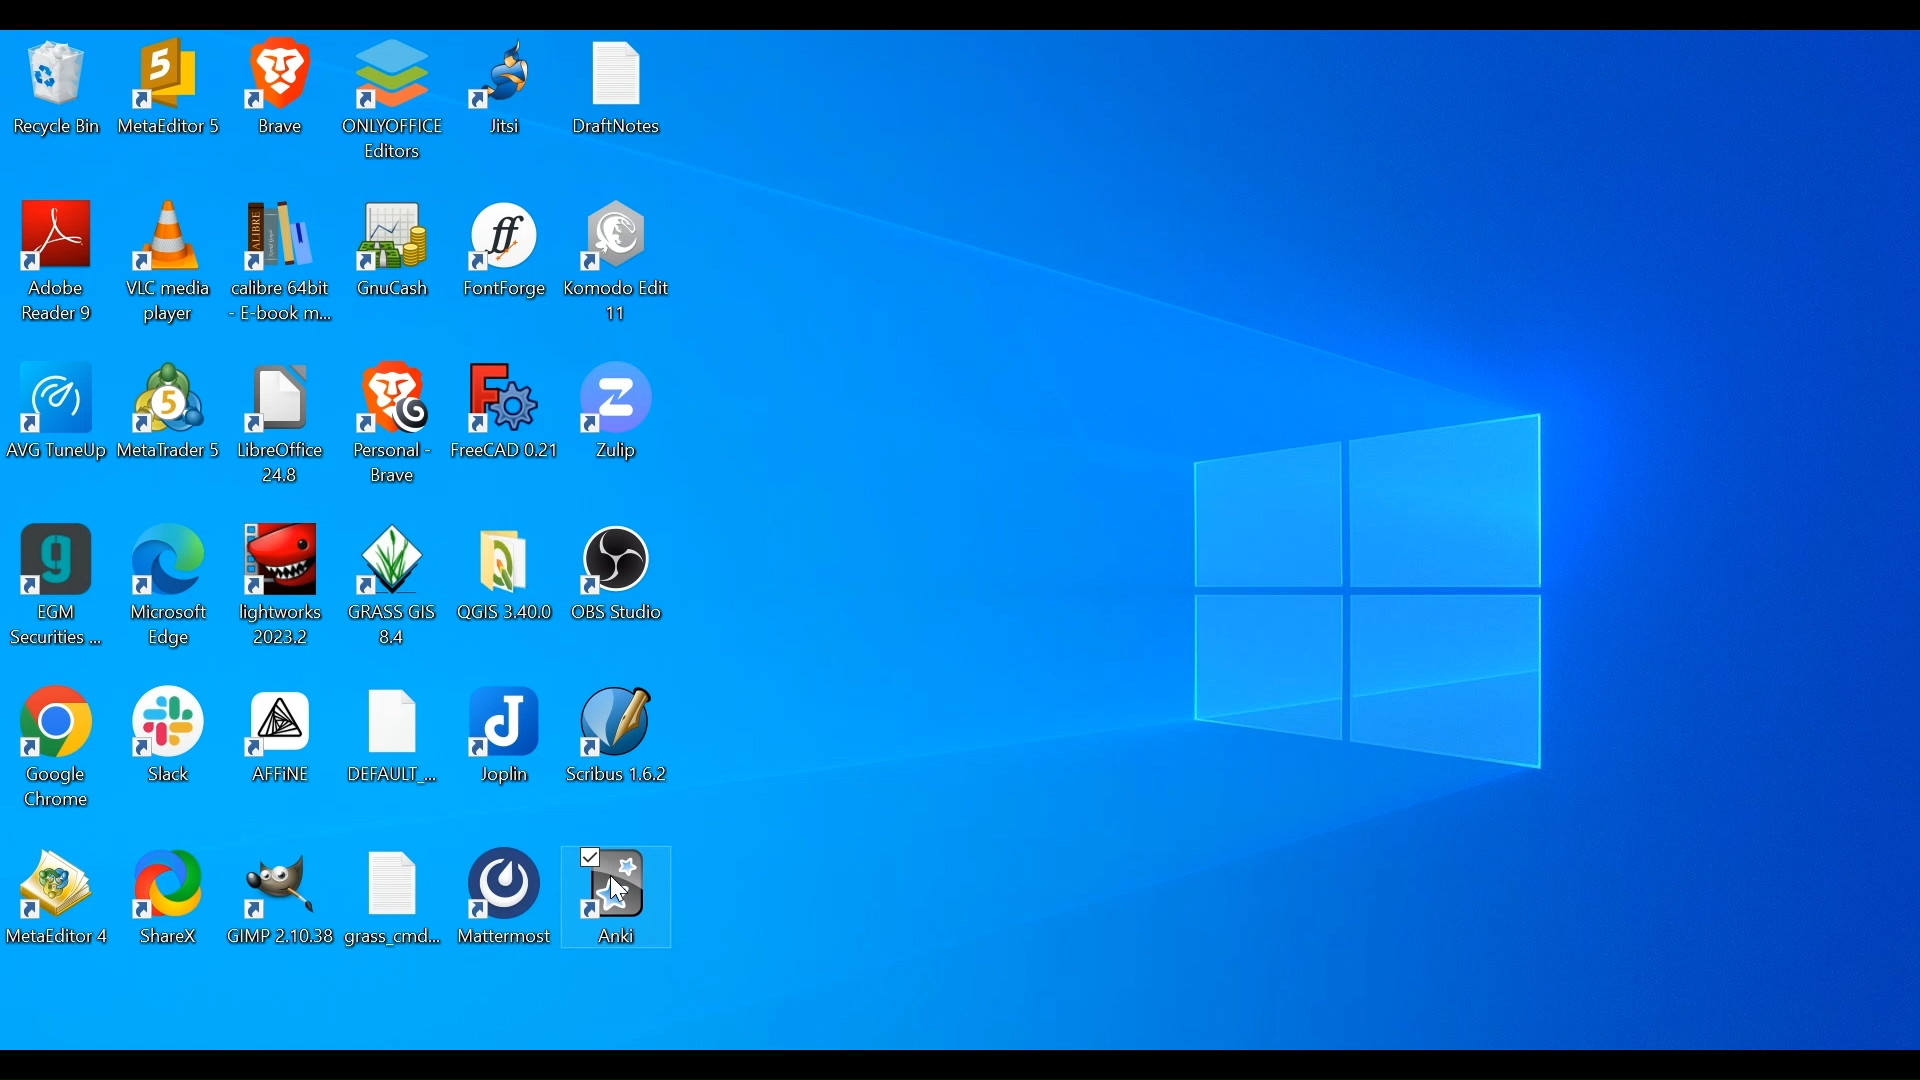 The image size is (1920, 1080). I want to click on Gimp Desktop icon, so click(281, 900).